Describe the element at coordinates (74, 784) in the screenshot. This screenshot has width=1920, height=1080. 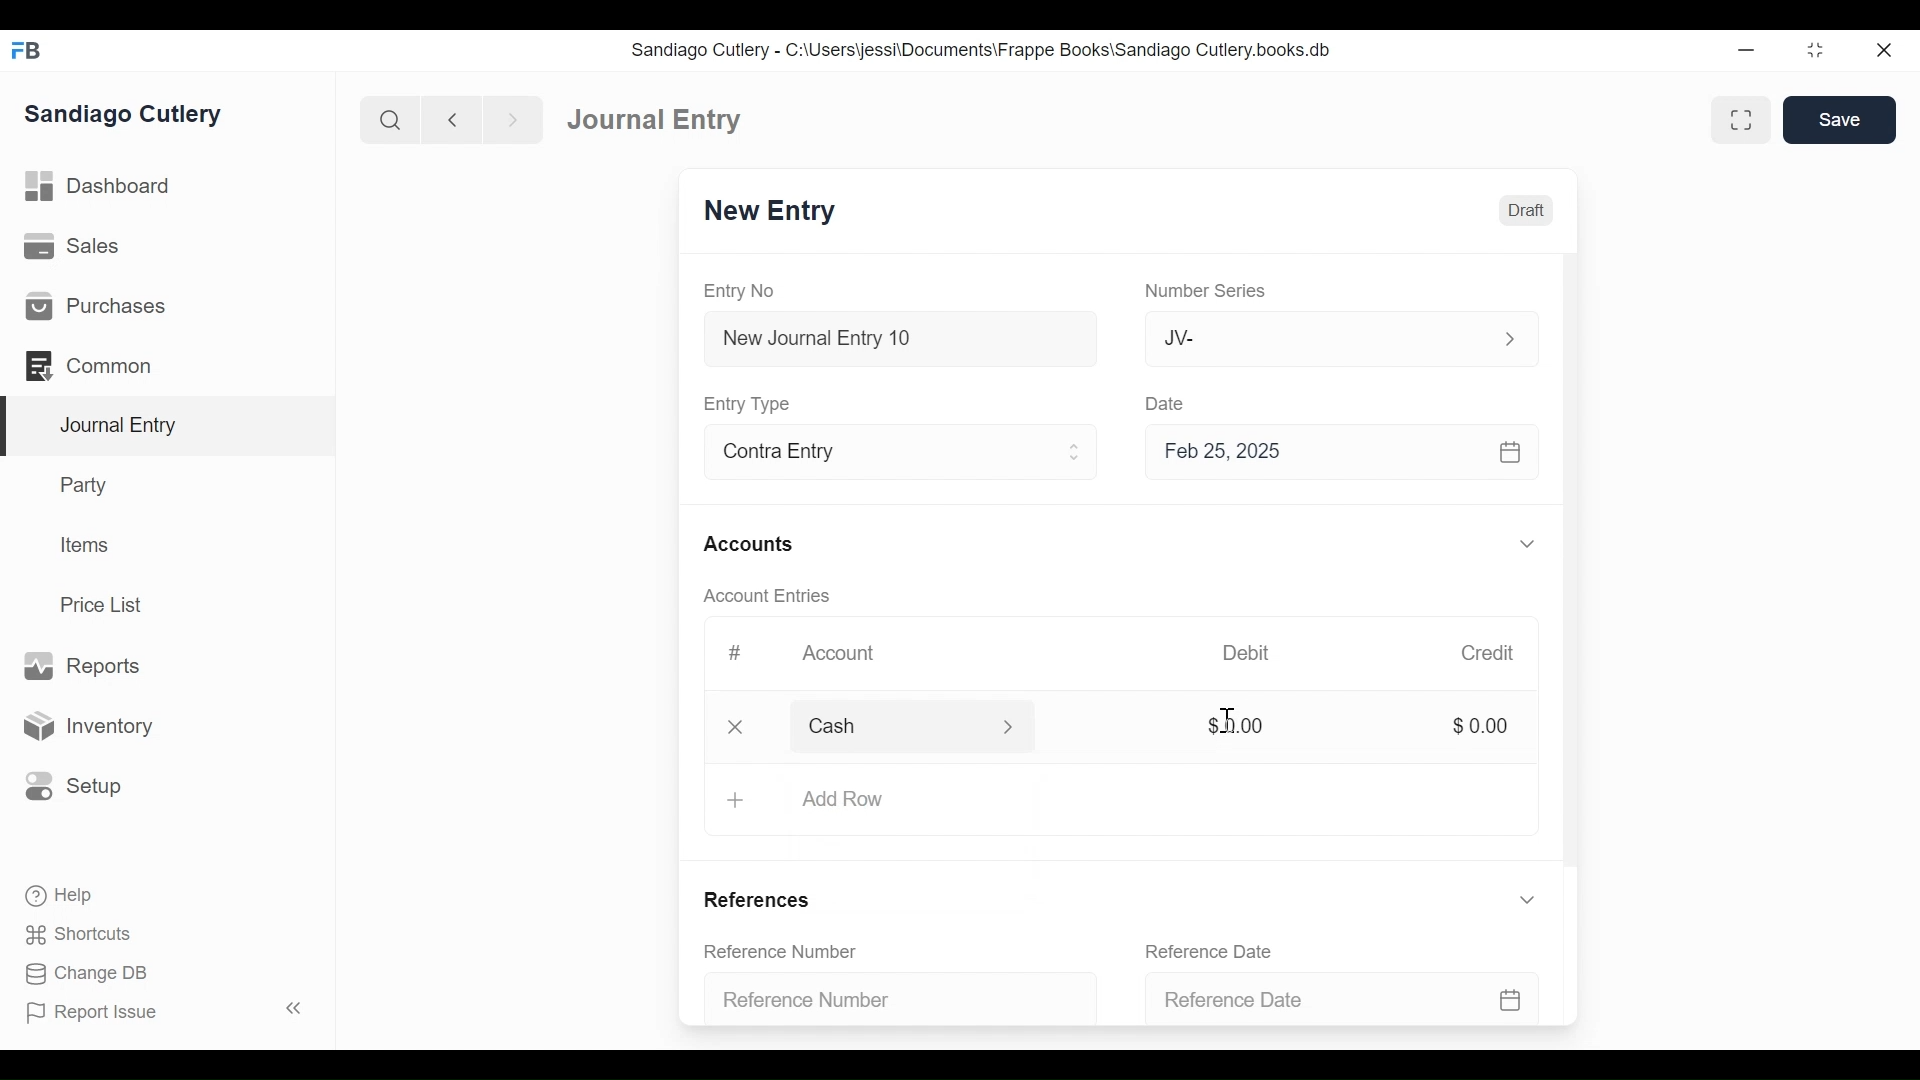
I see `Setup` at that location.